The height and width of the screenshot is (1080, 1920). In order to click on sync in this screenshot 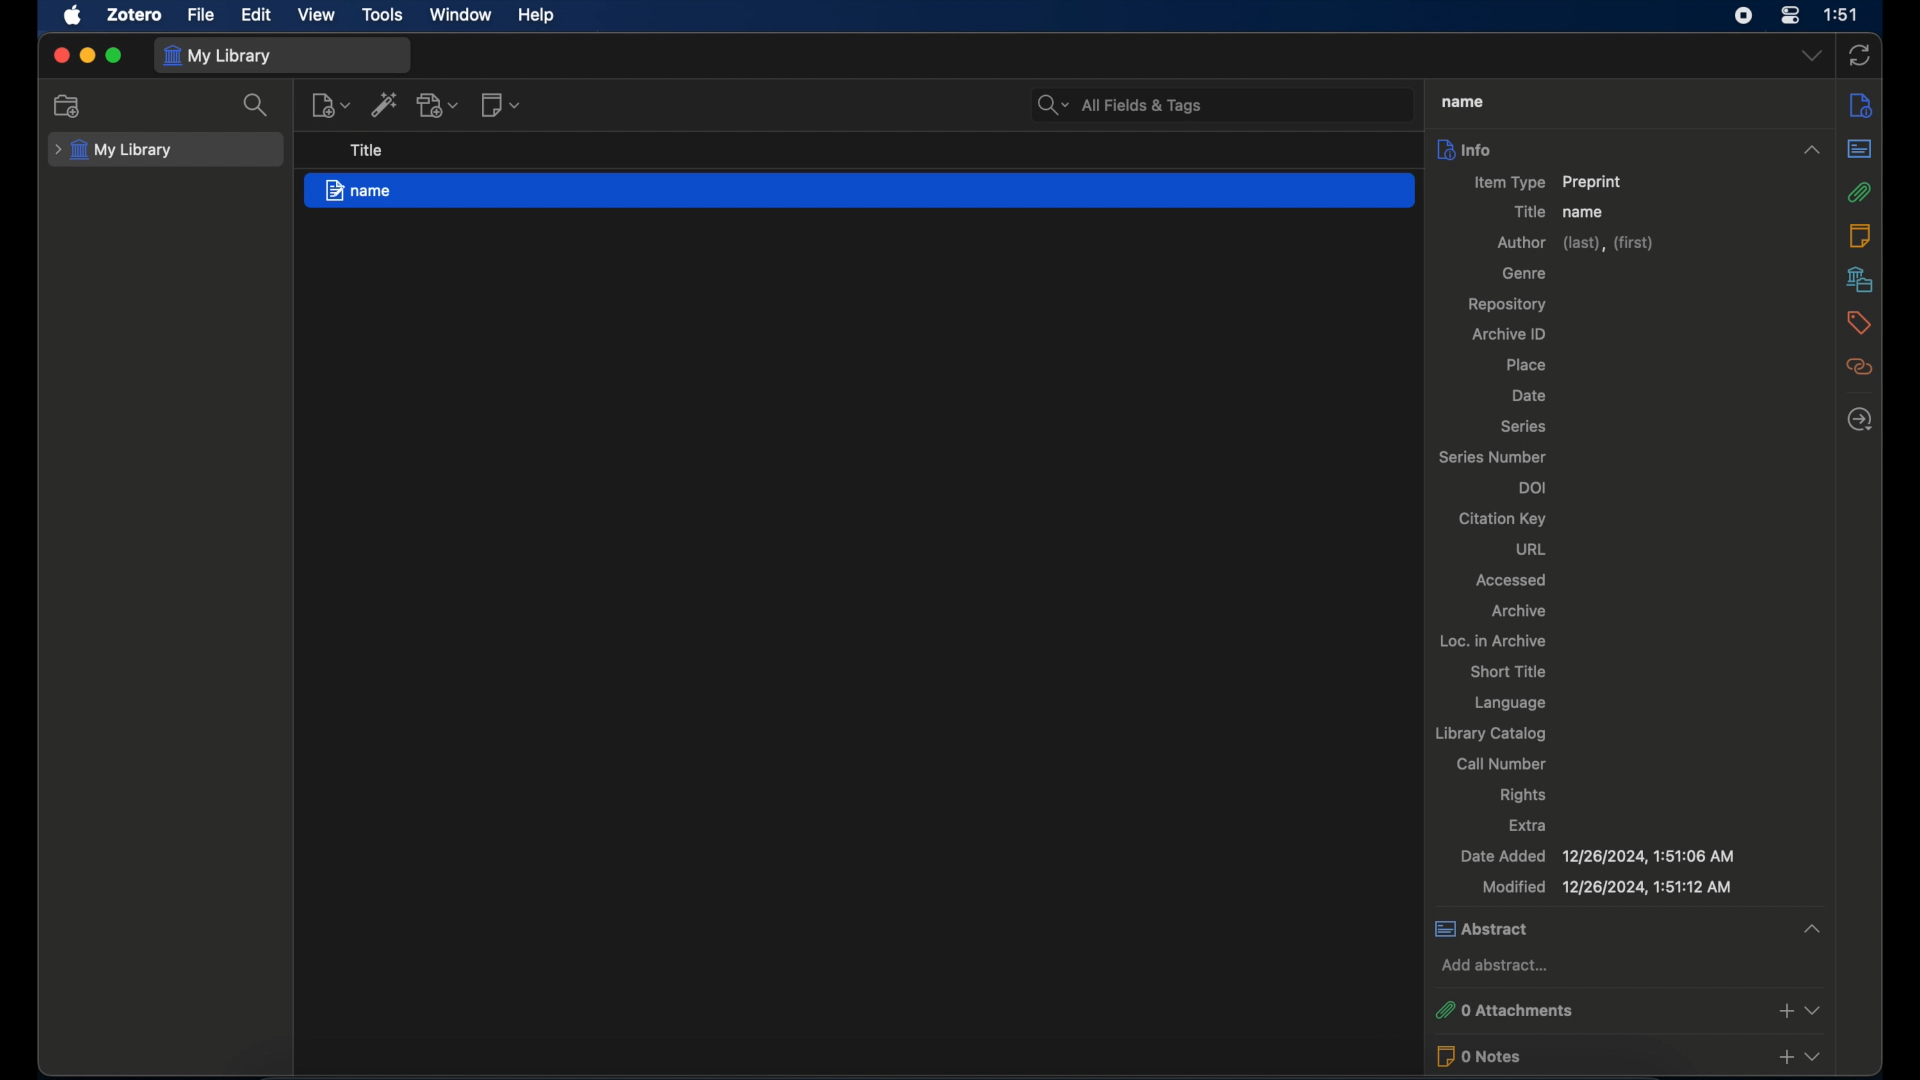, I will do `click(1858, 55)`.